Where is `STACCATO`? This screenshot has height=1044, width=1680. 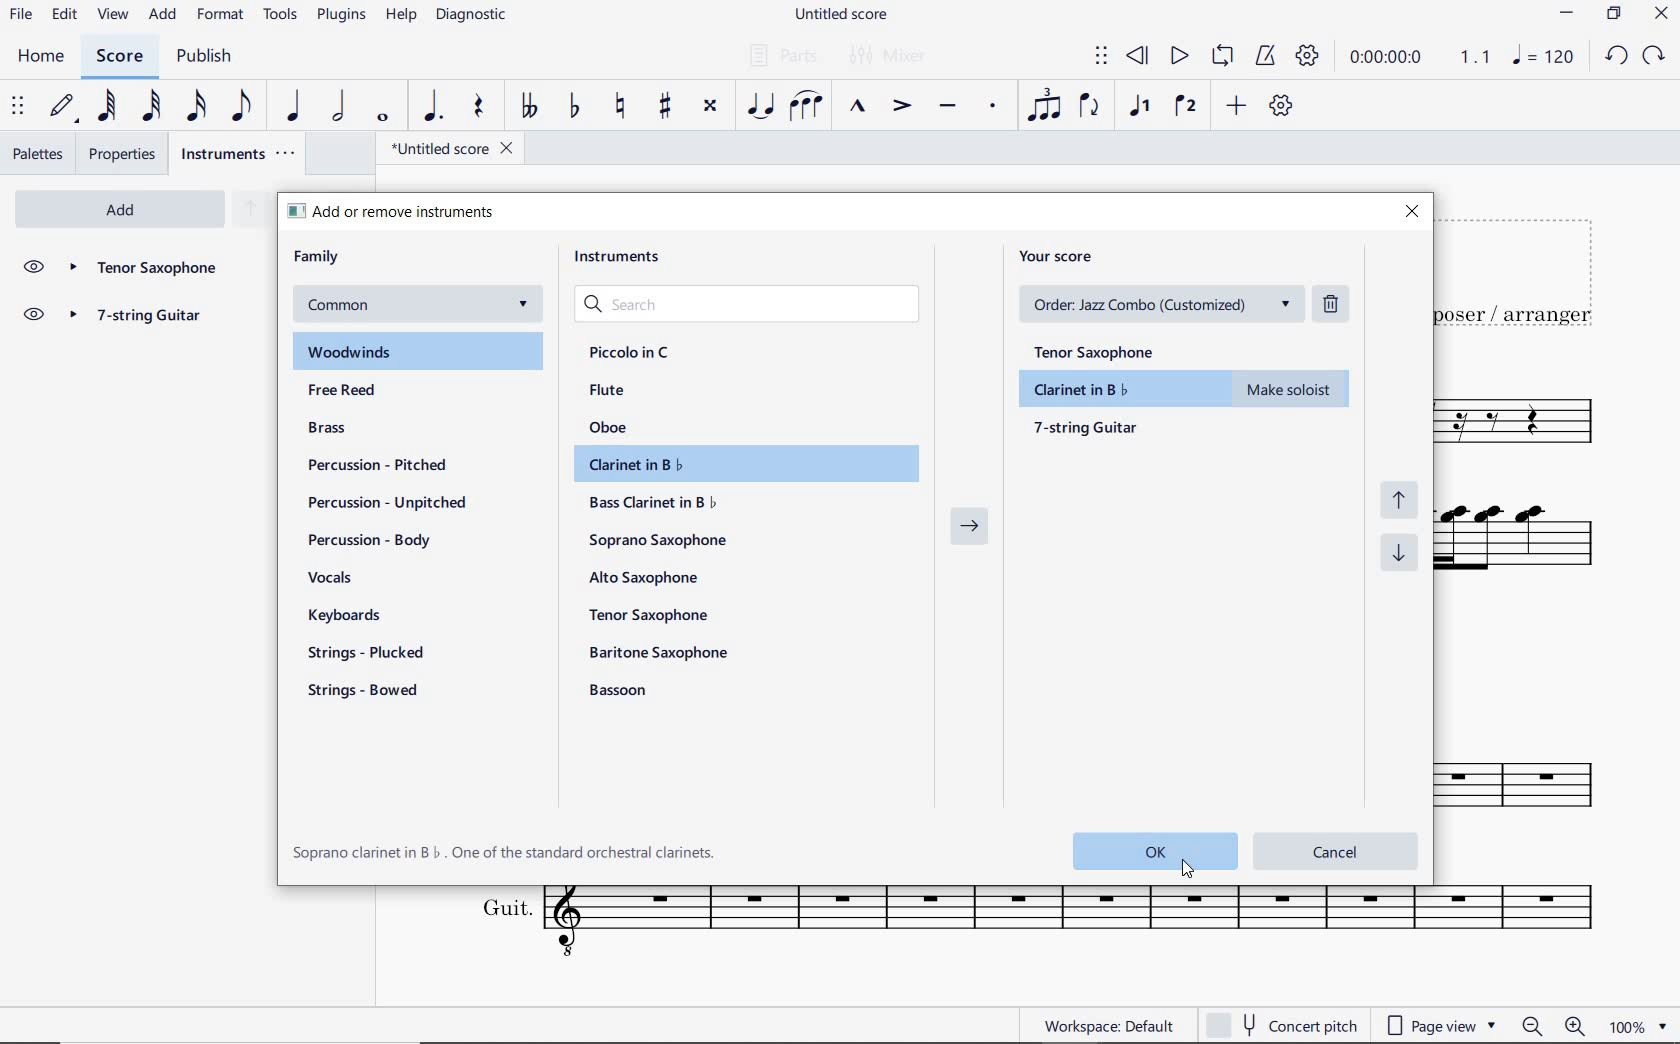 STACCATO is located at coordinates (992, 107).